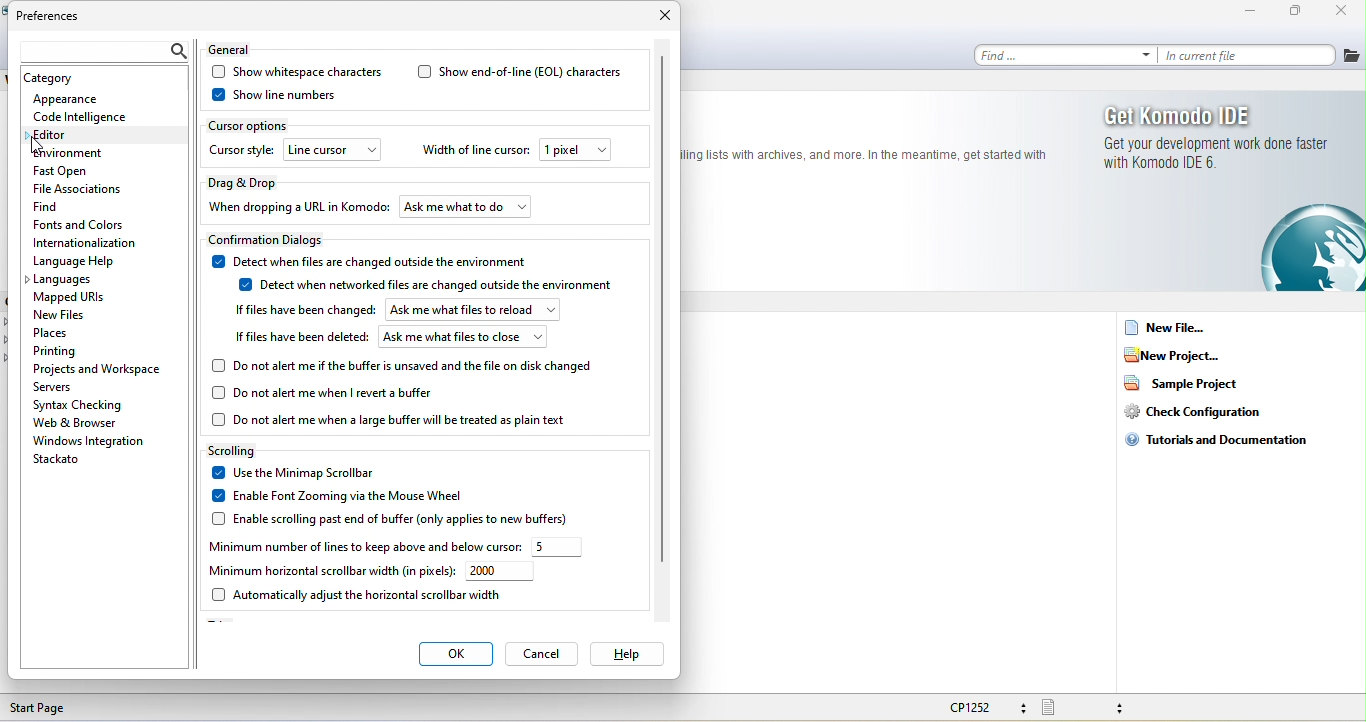 Image resolution: width=1366 pixels, height=722 pixels. Describe the element at coordinates (373, 260) in the screenshot. I see `detect when files are changed outside the environment` at that location.